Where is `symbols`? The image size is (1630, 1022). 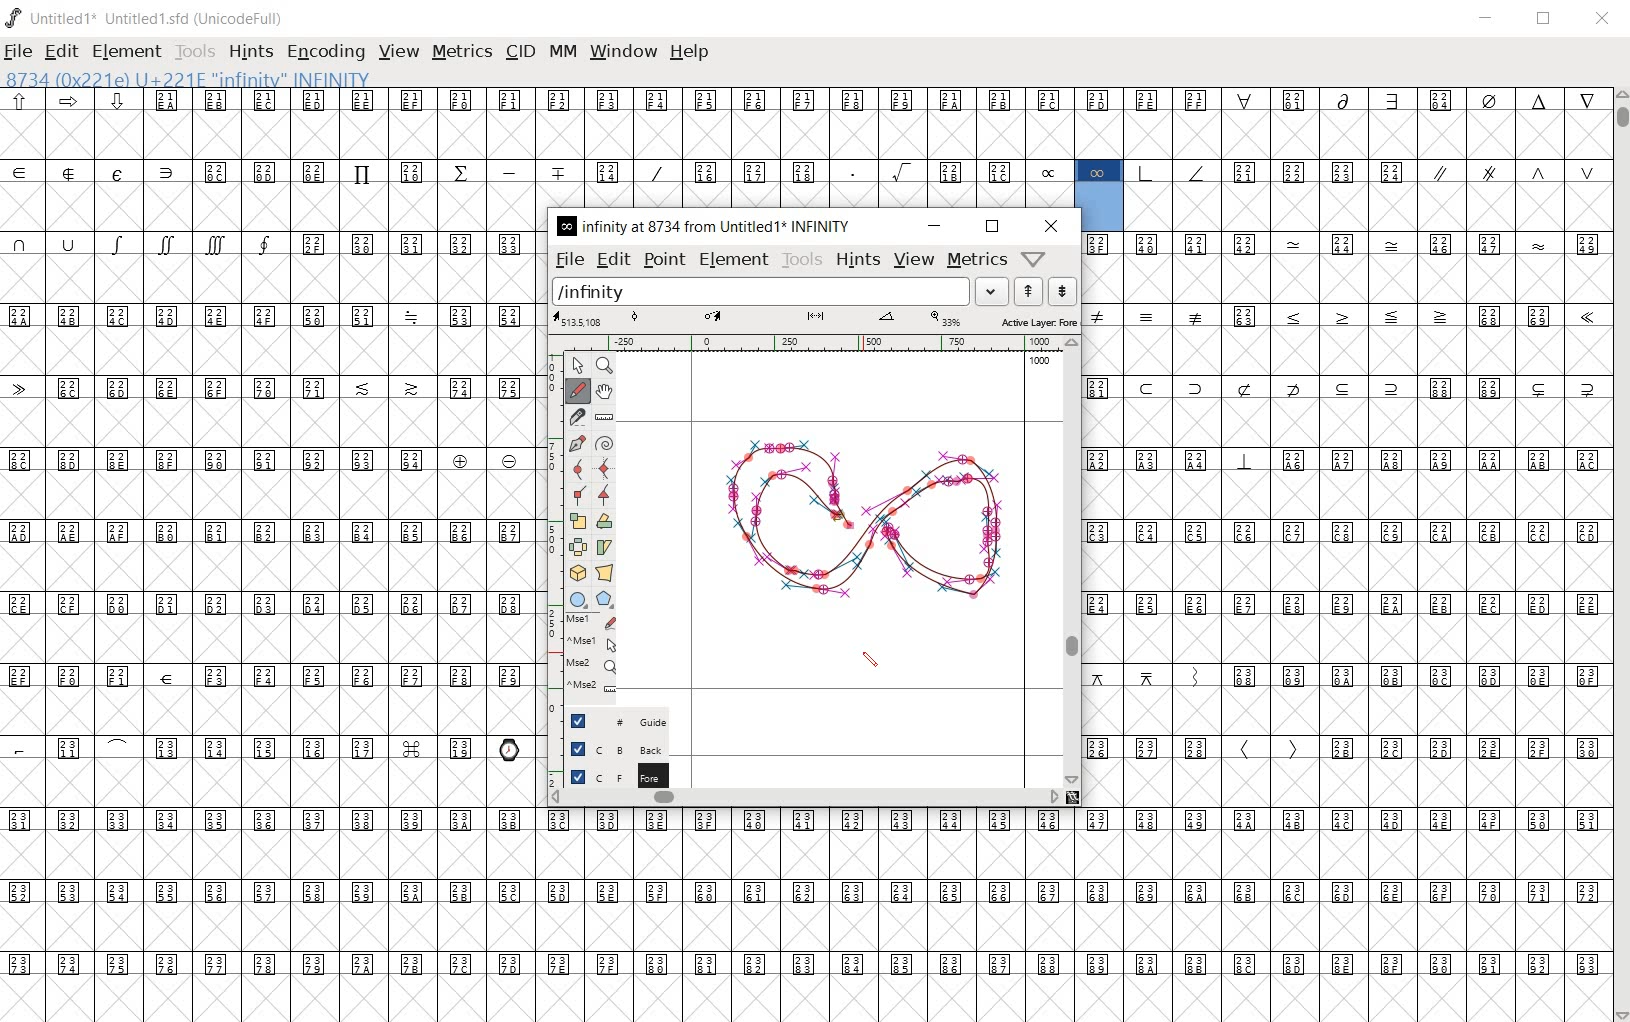 symbols is located at coordinates (1152, 315).